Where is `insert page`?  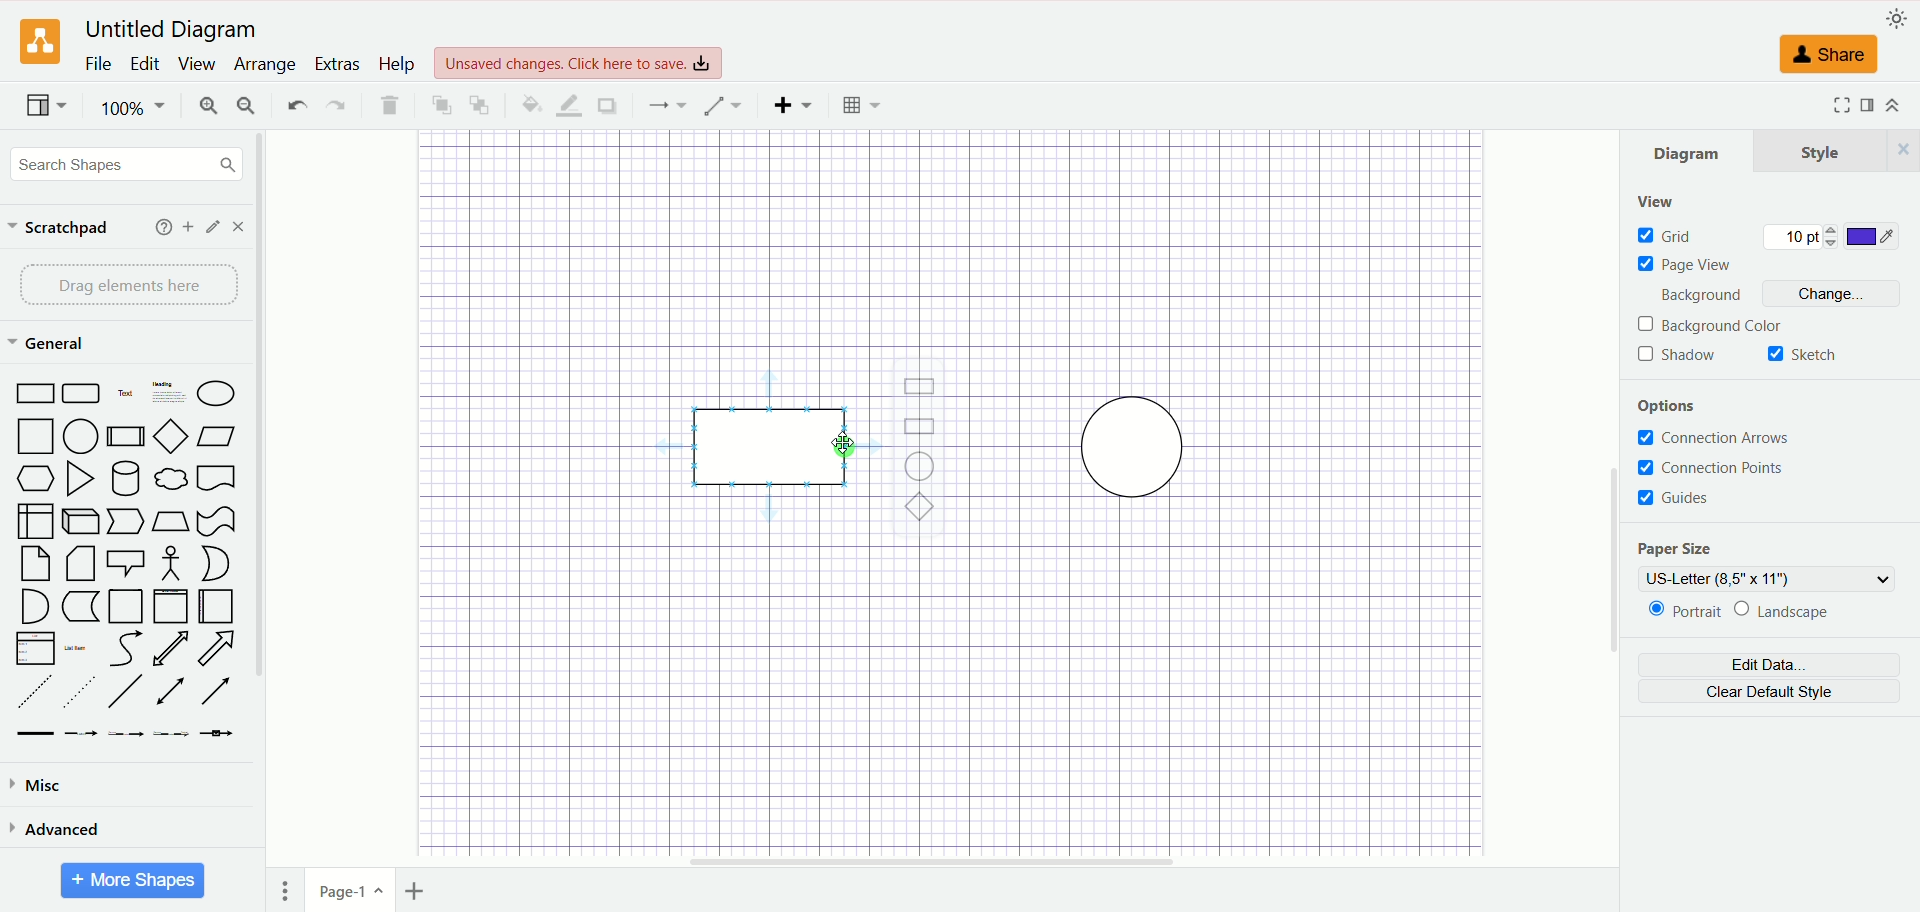
insert page is located at coordinates (417, 894).